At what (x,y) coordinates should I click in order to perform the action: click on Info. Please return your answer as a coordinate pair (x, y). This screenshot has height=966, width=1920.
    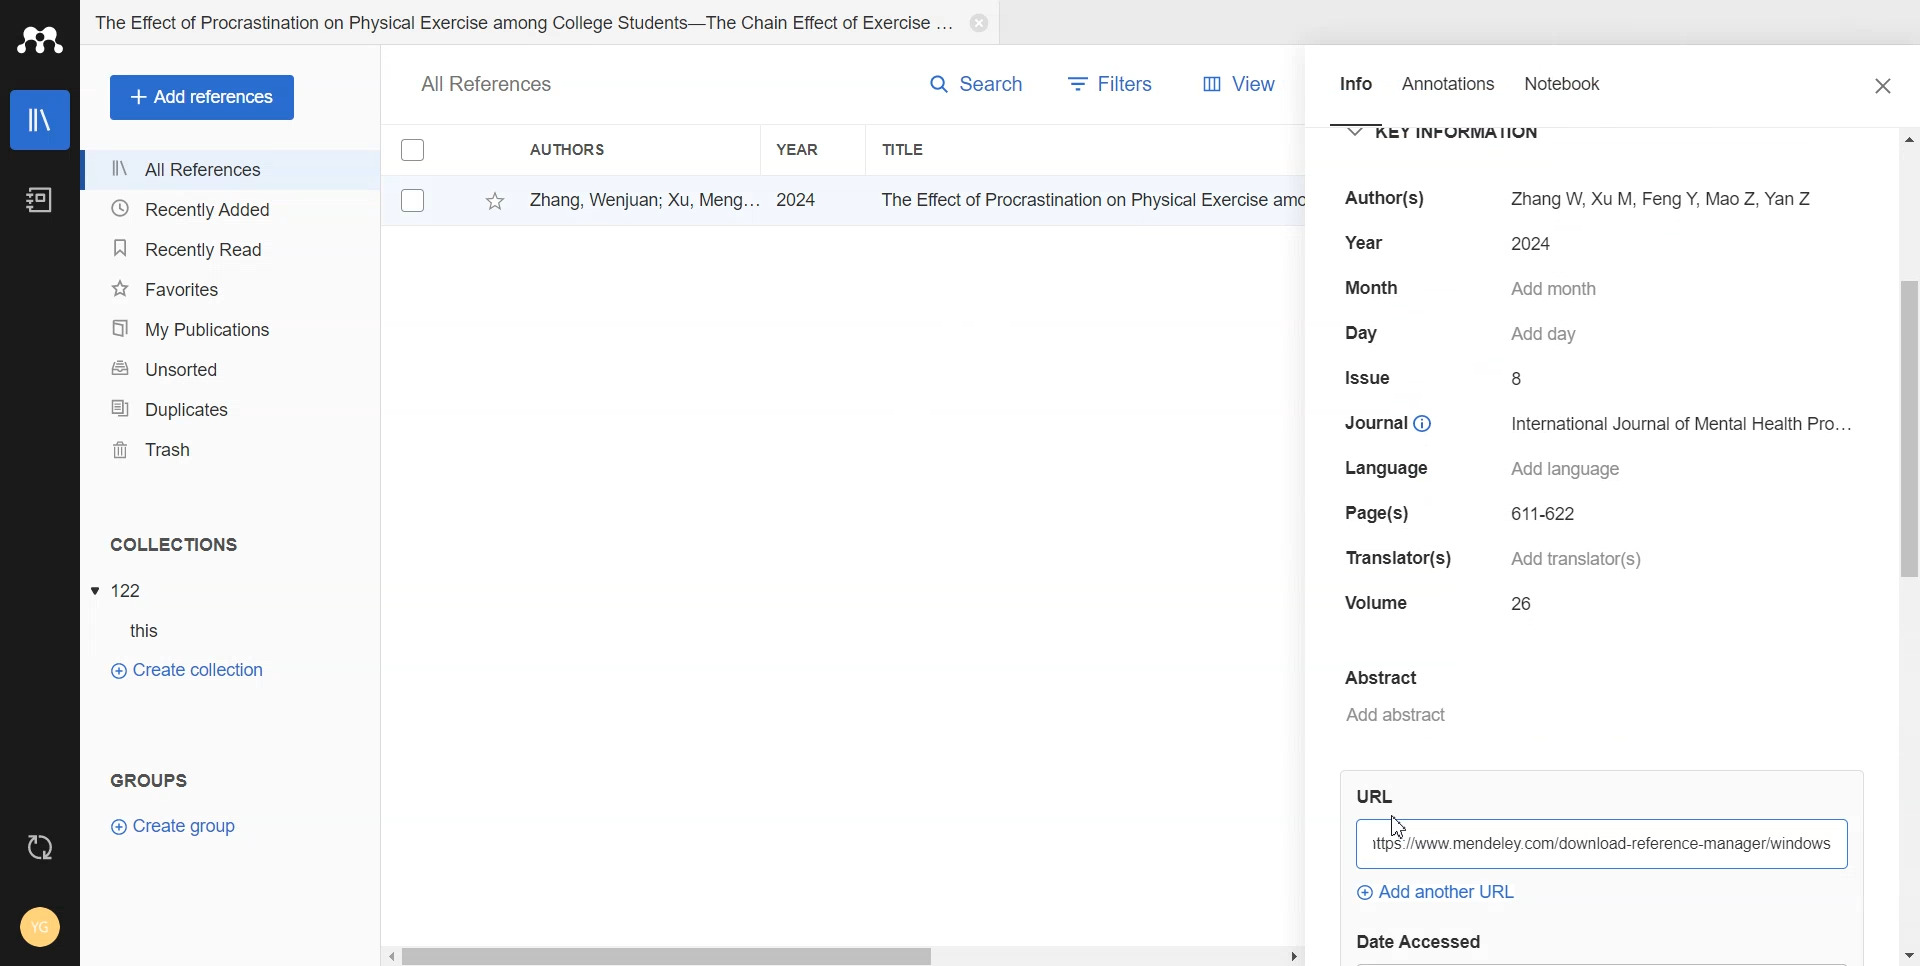
    Looking at the image, I should click on (1354, 92).